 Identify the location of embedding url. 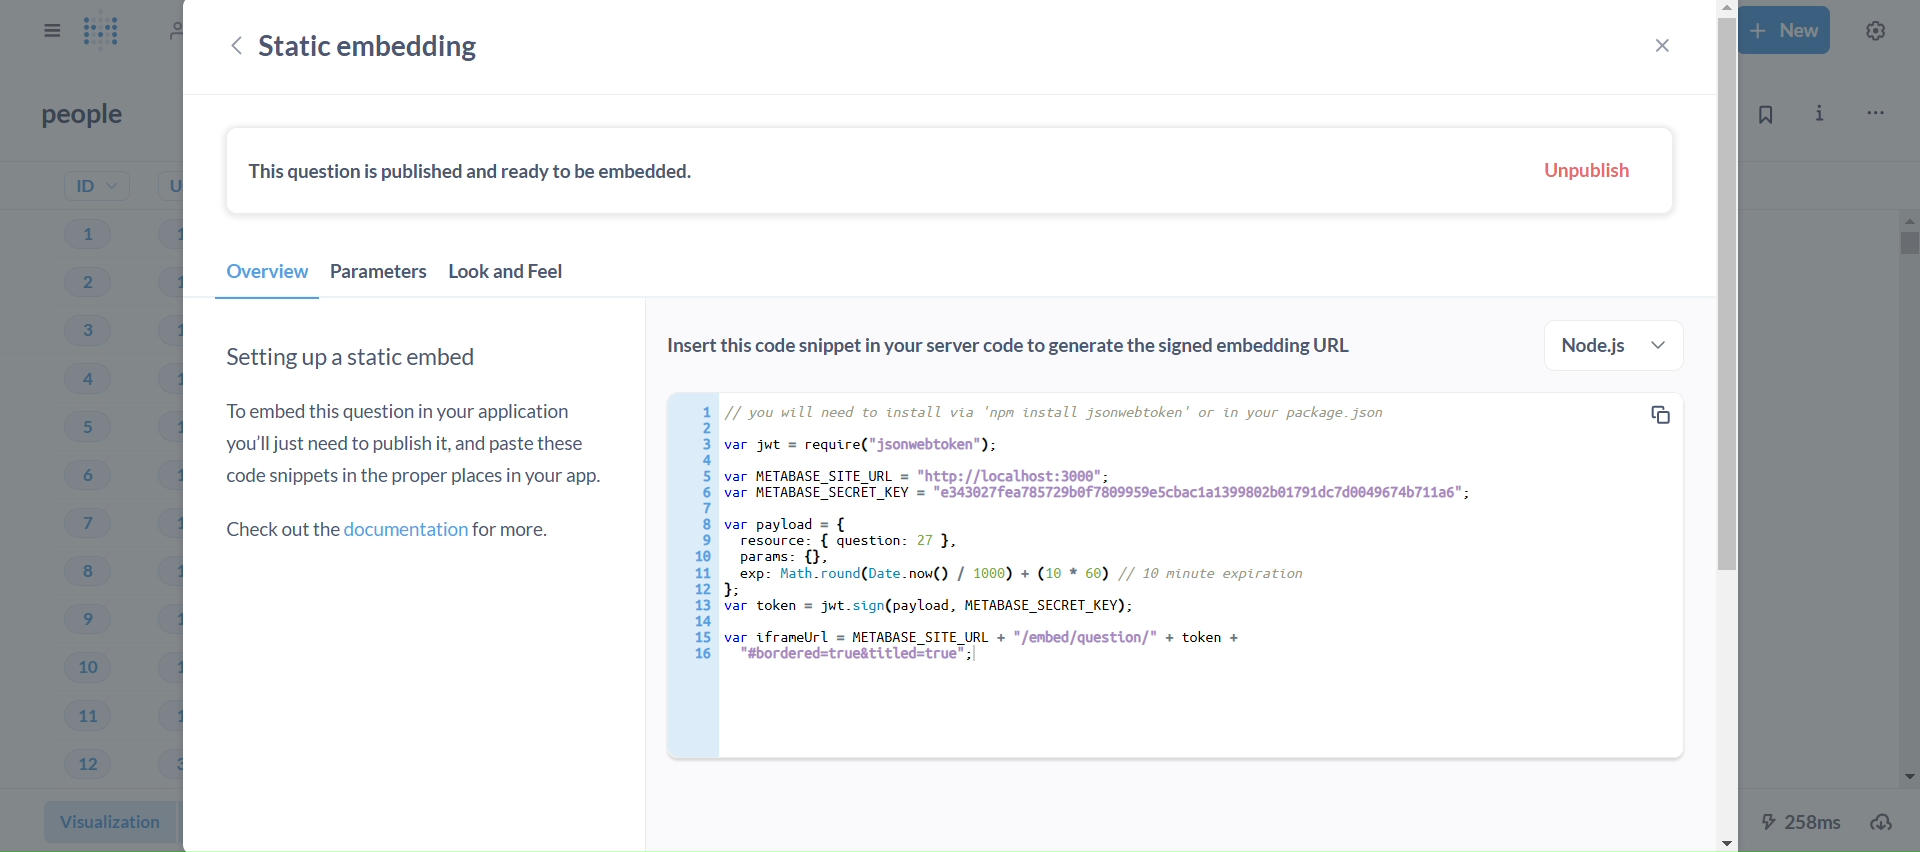
(1173, 573).